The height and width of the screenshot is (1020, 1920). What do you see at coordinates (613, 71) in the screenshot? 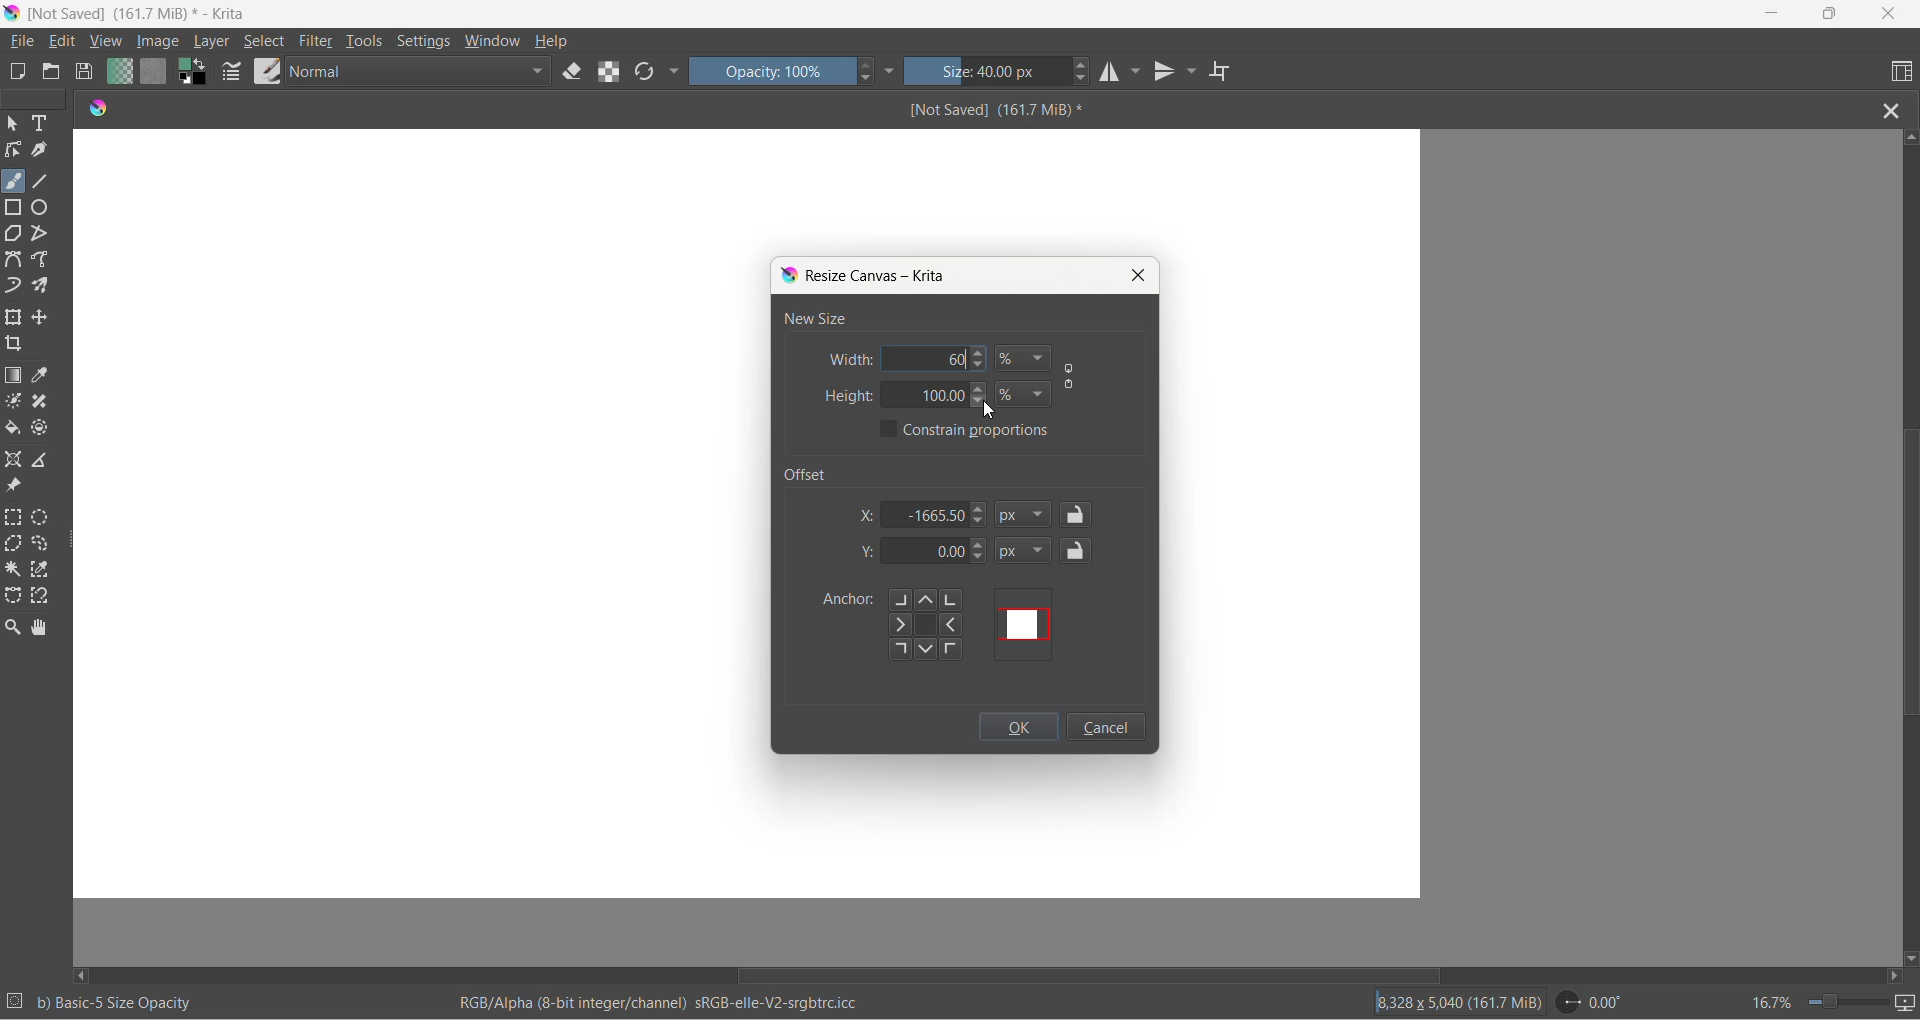
I see `preserve alpha` at bounding box center [613, 71].